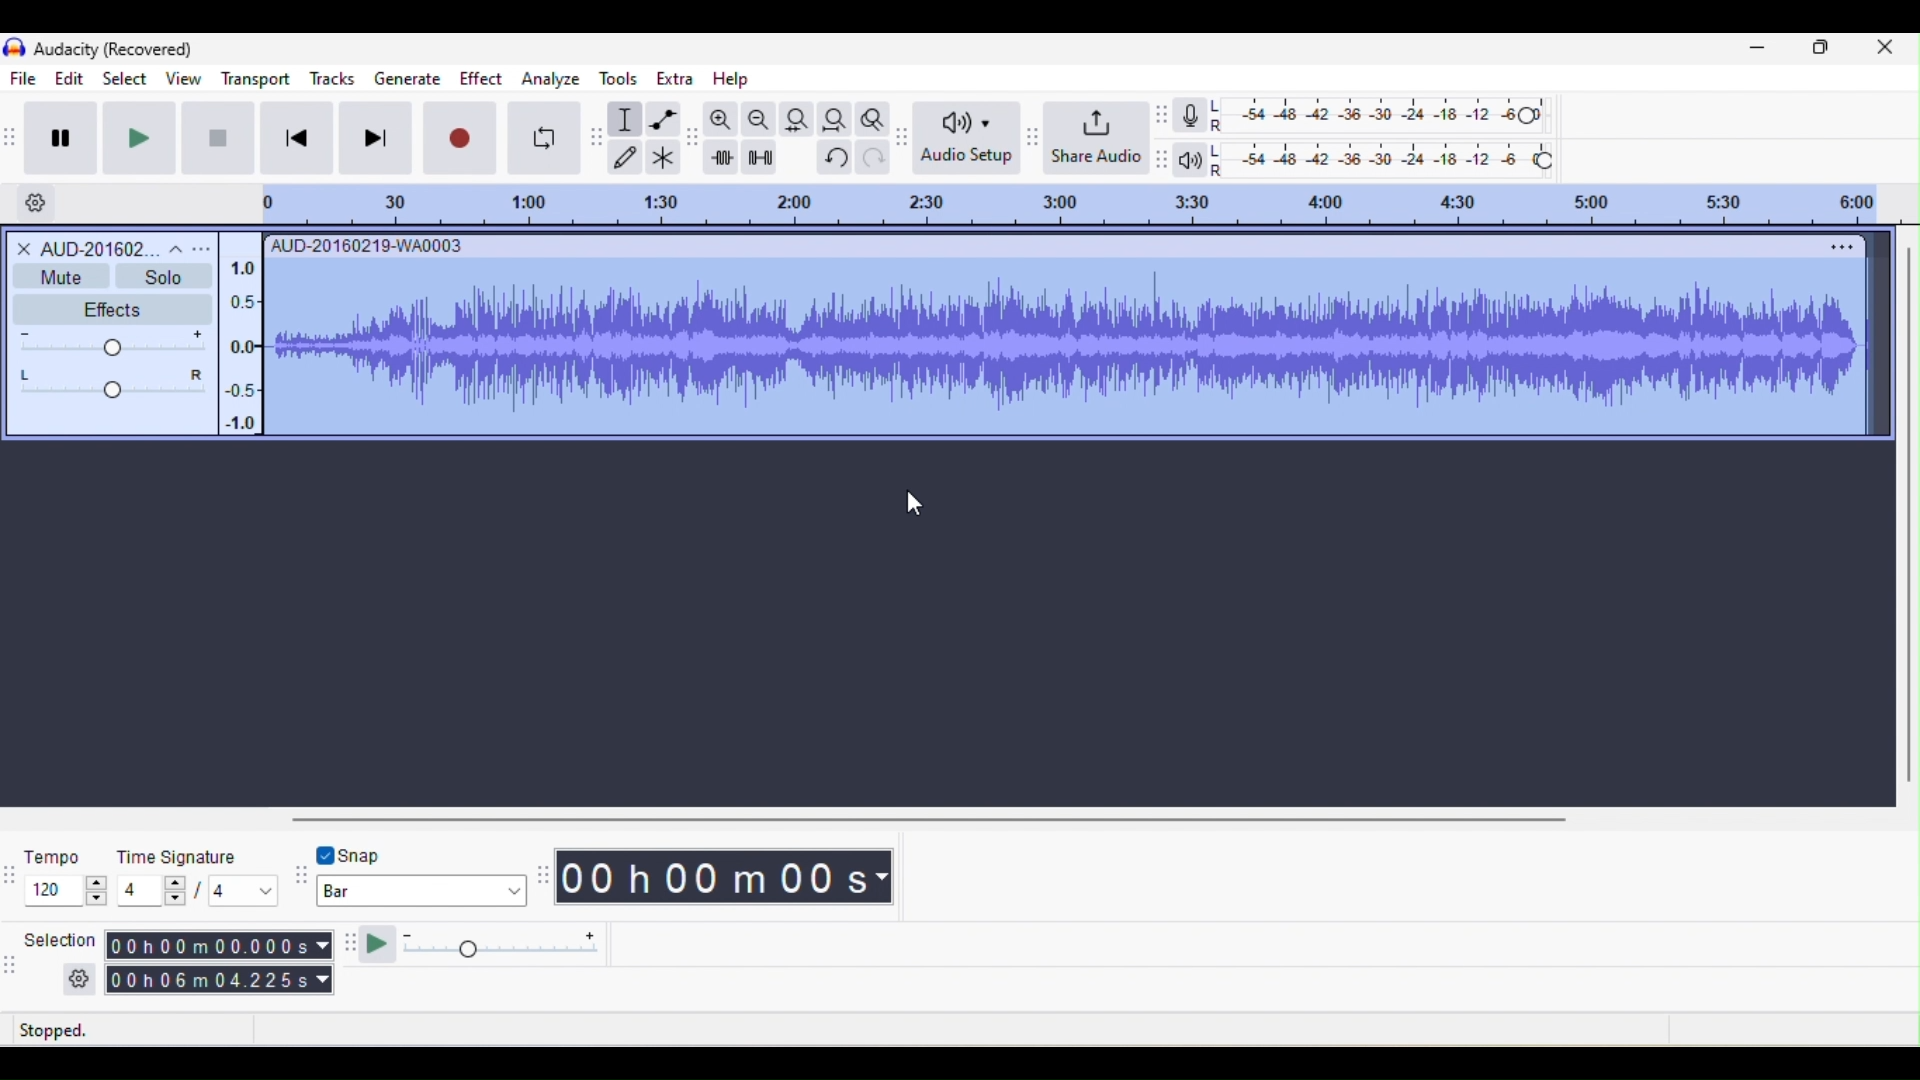 This screenshot has height=1080, width=1920. What do you see at coordinates (1067, 345) in the screenshot?
I see `"Sliding Stretch" effect applied` at bounding box center [1067, 345].